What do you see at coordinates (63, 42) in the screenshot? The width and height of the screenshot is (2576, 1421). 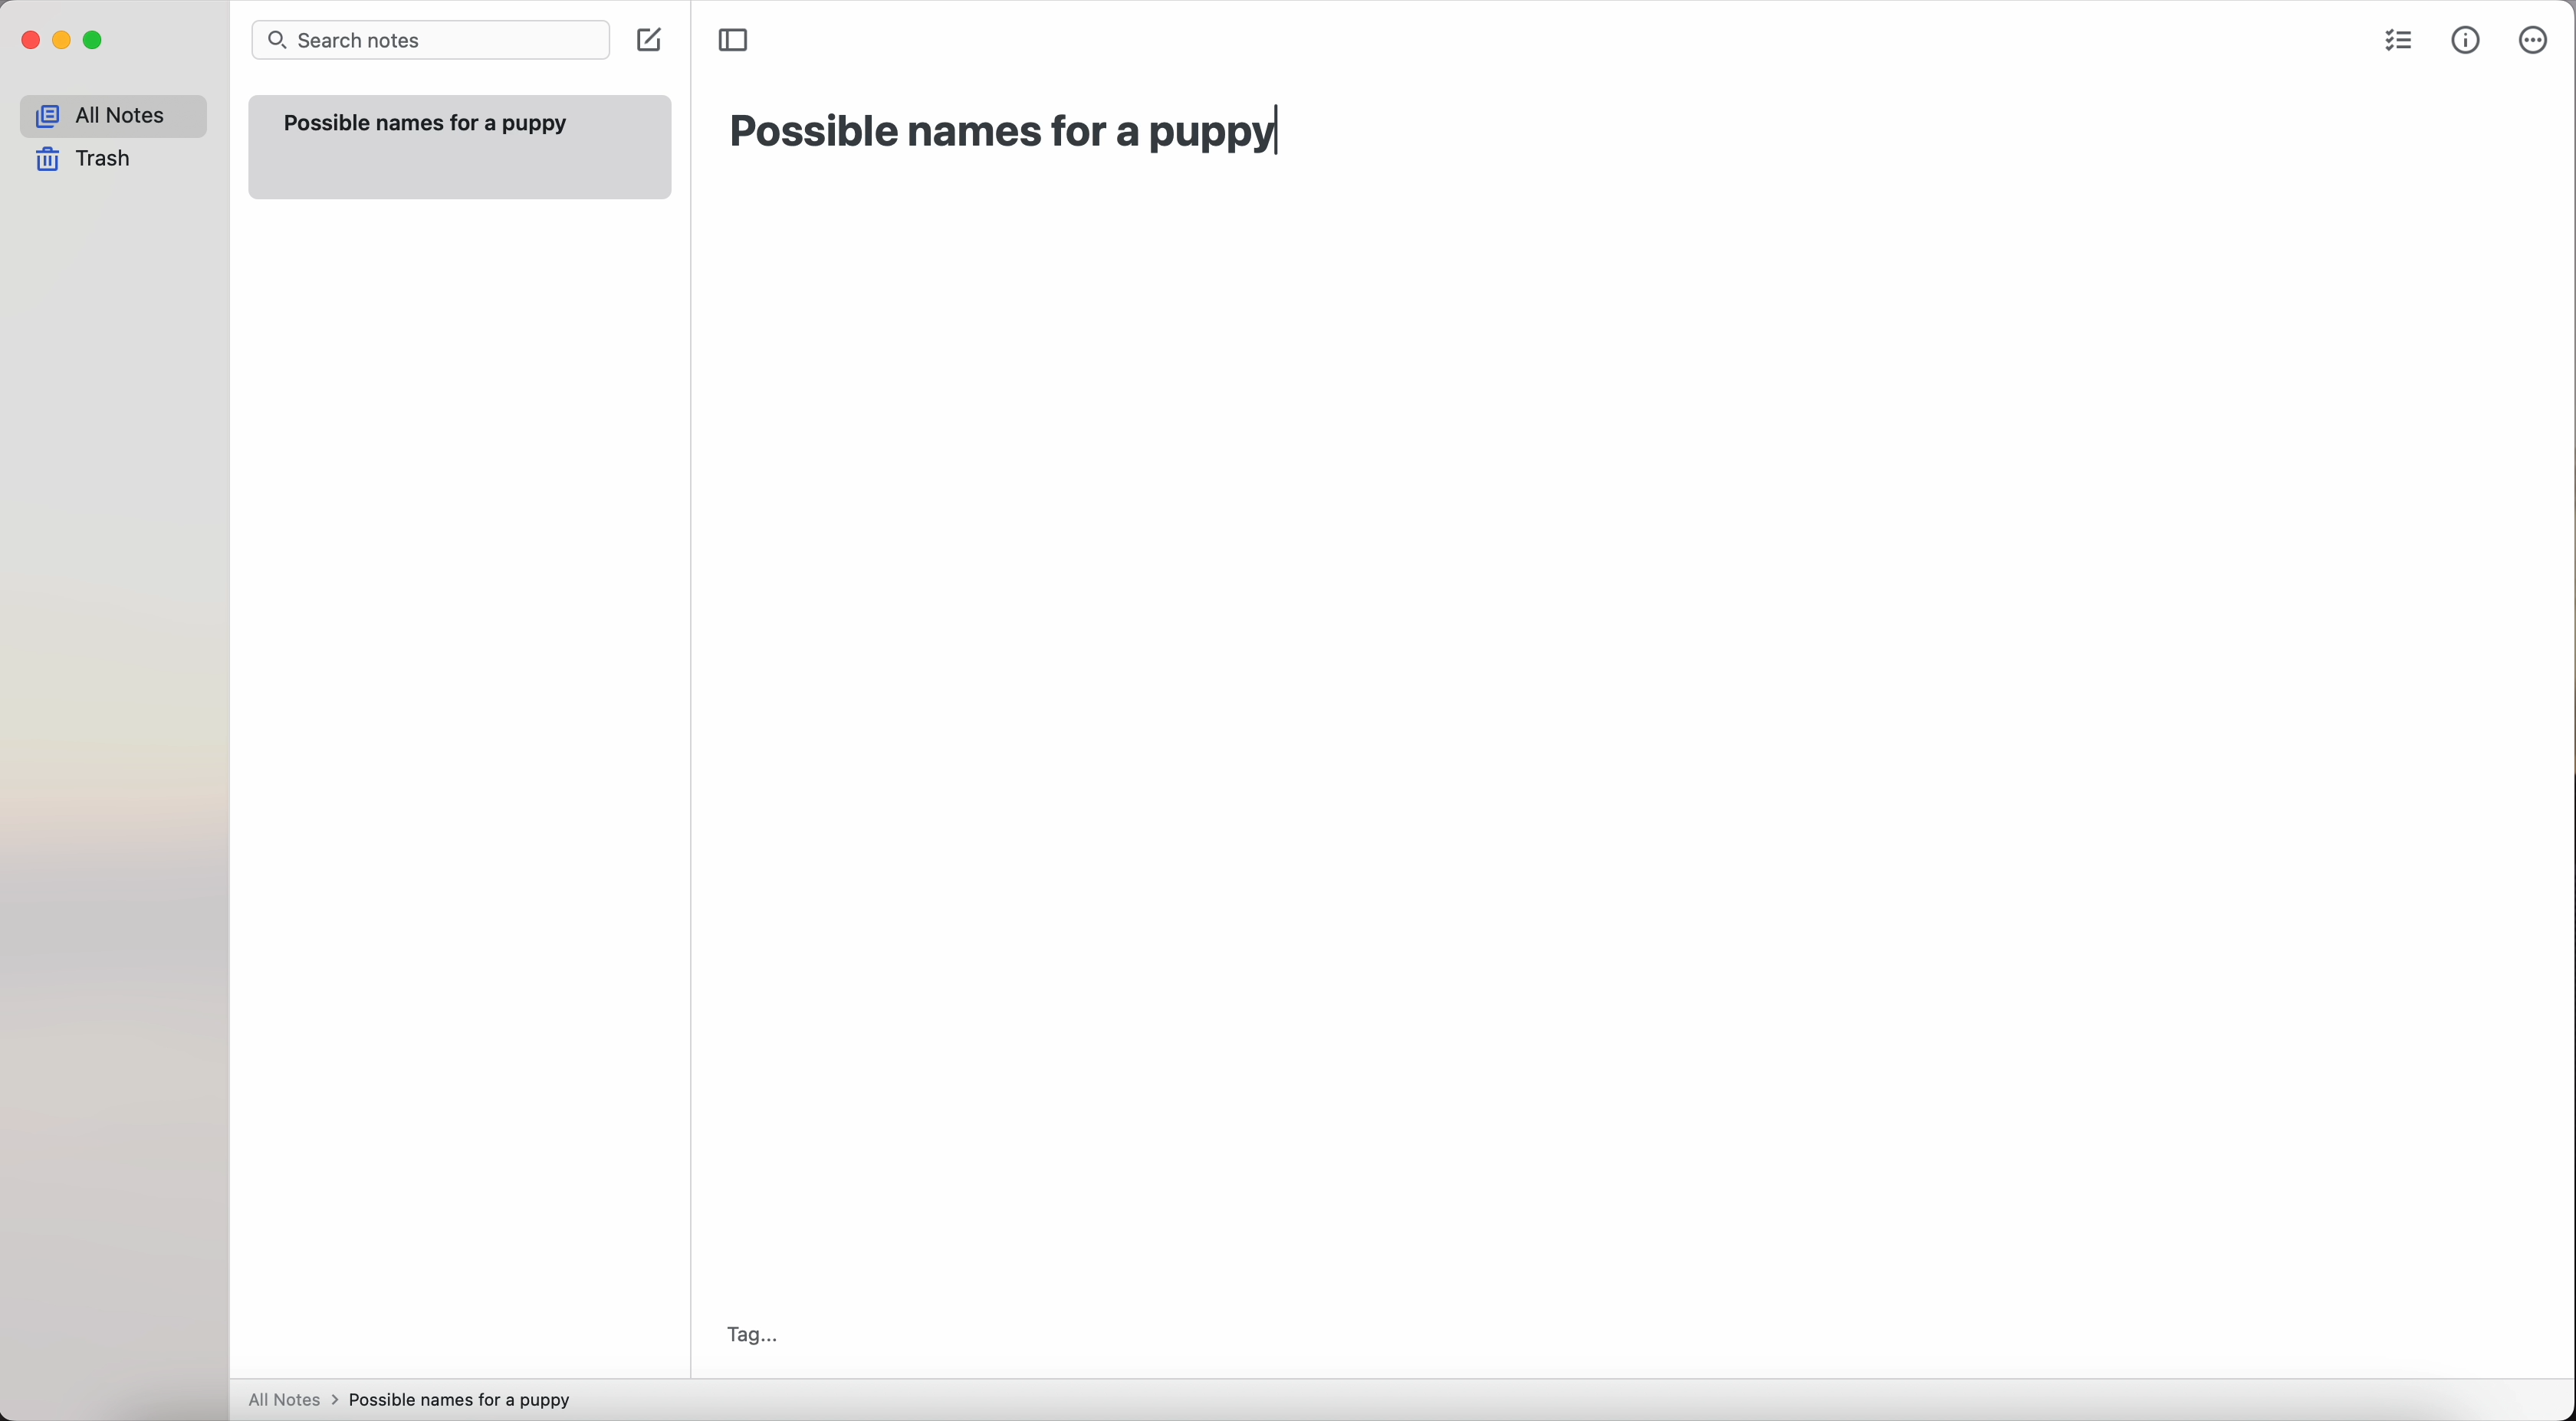 I see `minimize` at bounding box center [63, 42].